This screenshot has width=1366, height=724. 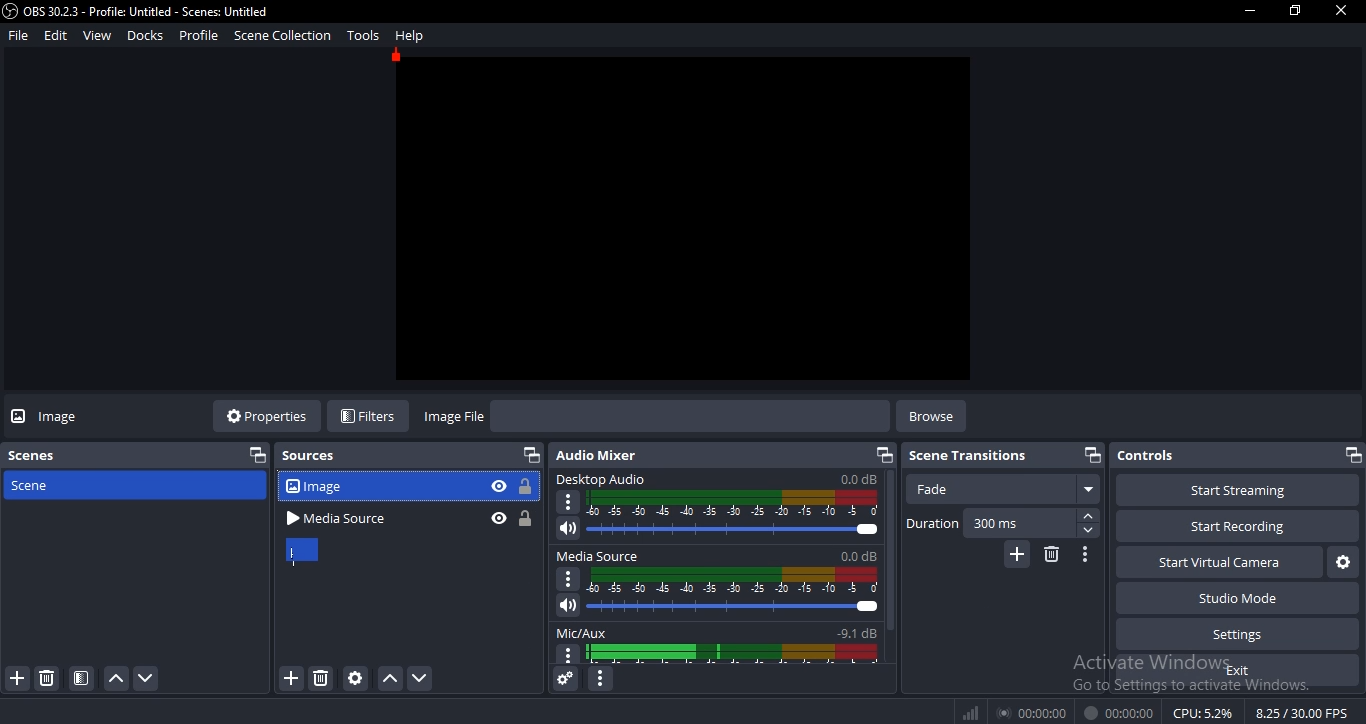 I want to click on move up, so click(x=390, y=679).